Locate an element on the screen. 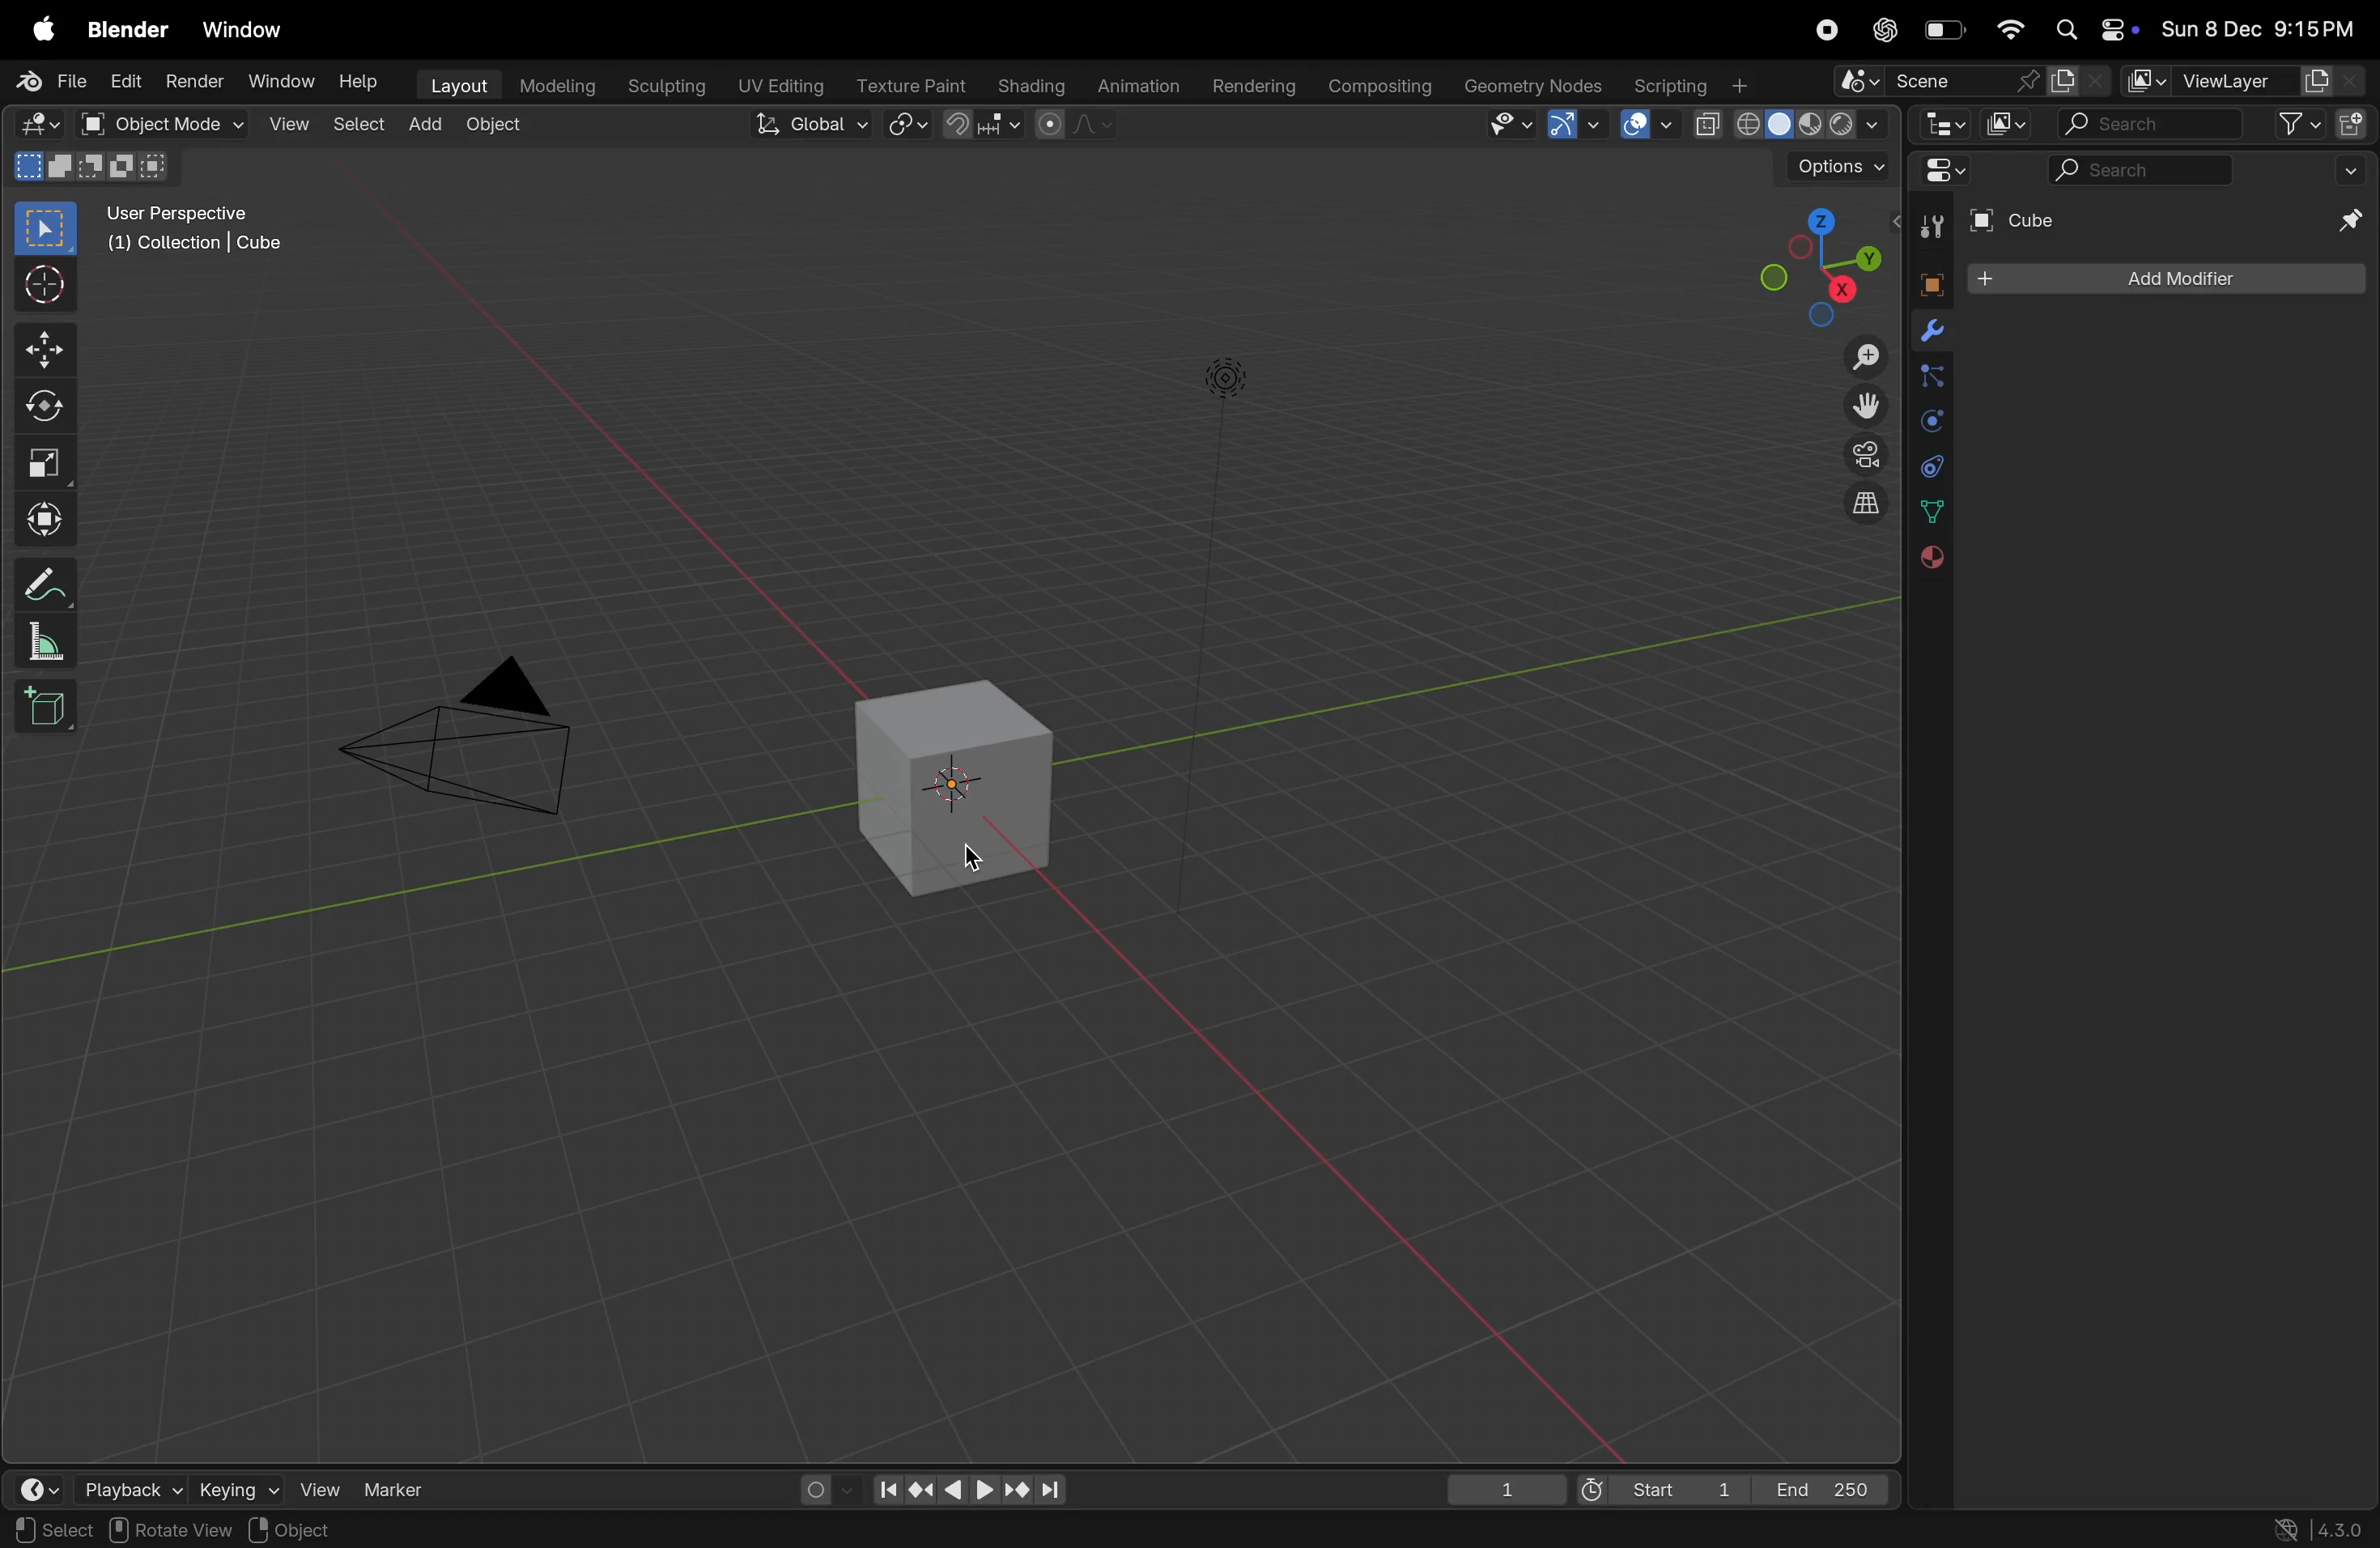 The width and height of the screenshot is (2380, 1548). texture point is located at coordinates (914, 85).